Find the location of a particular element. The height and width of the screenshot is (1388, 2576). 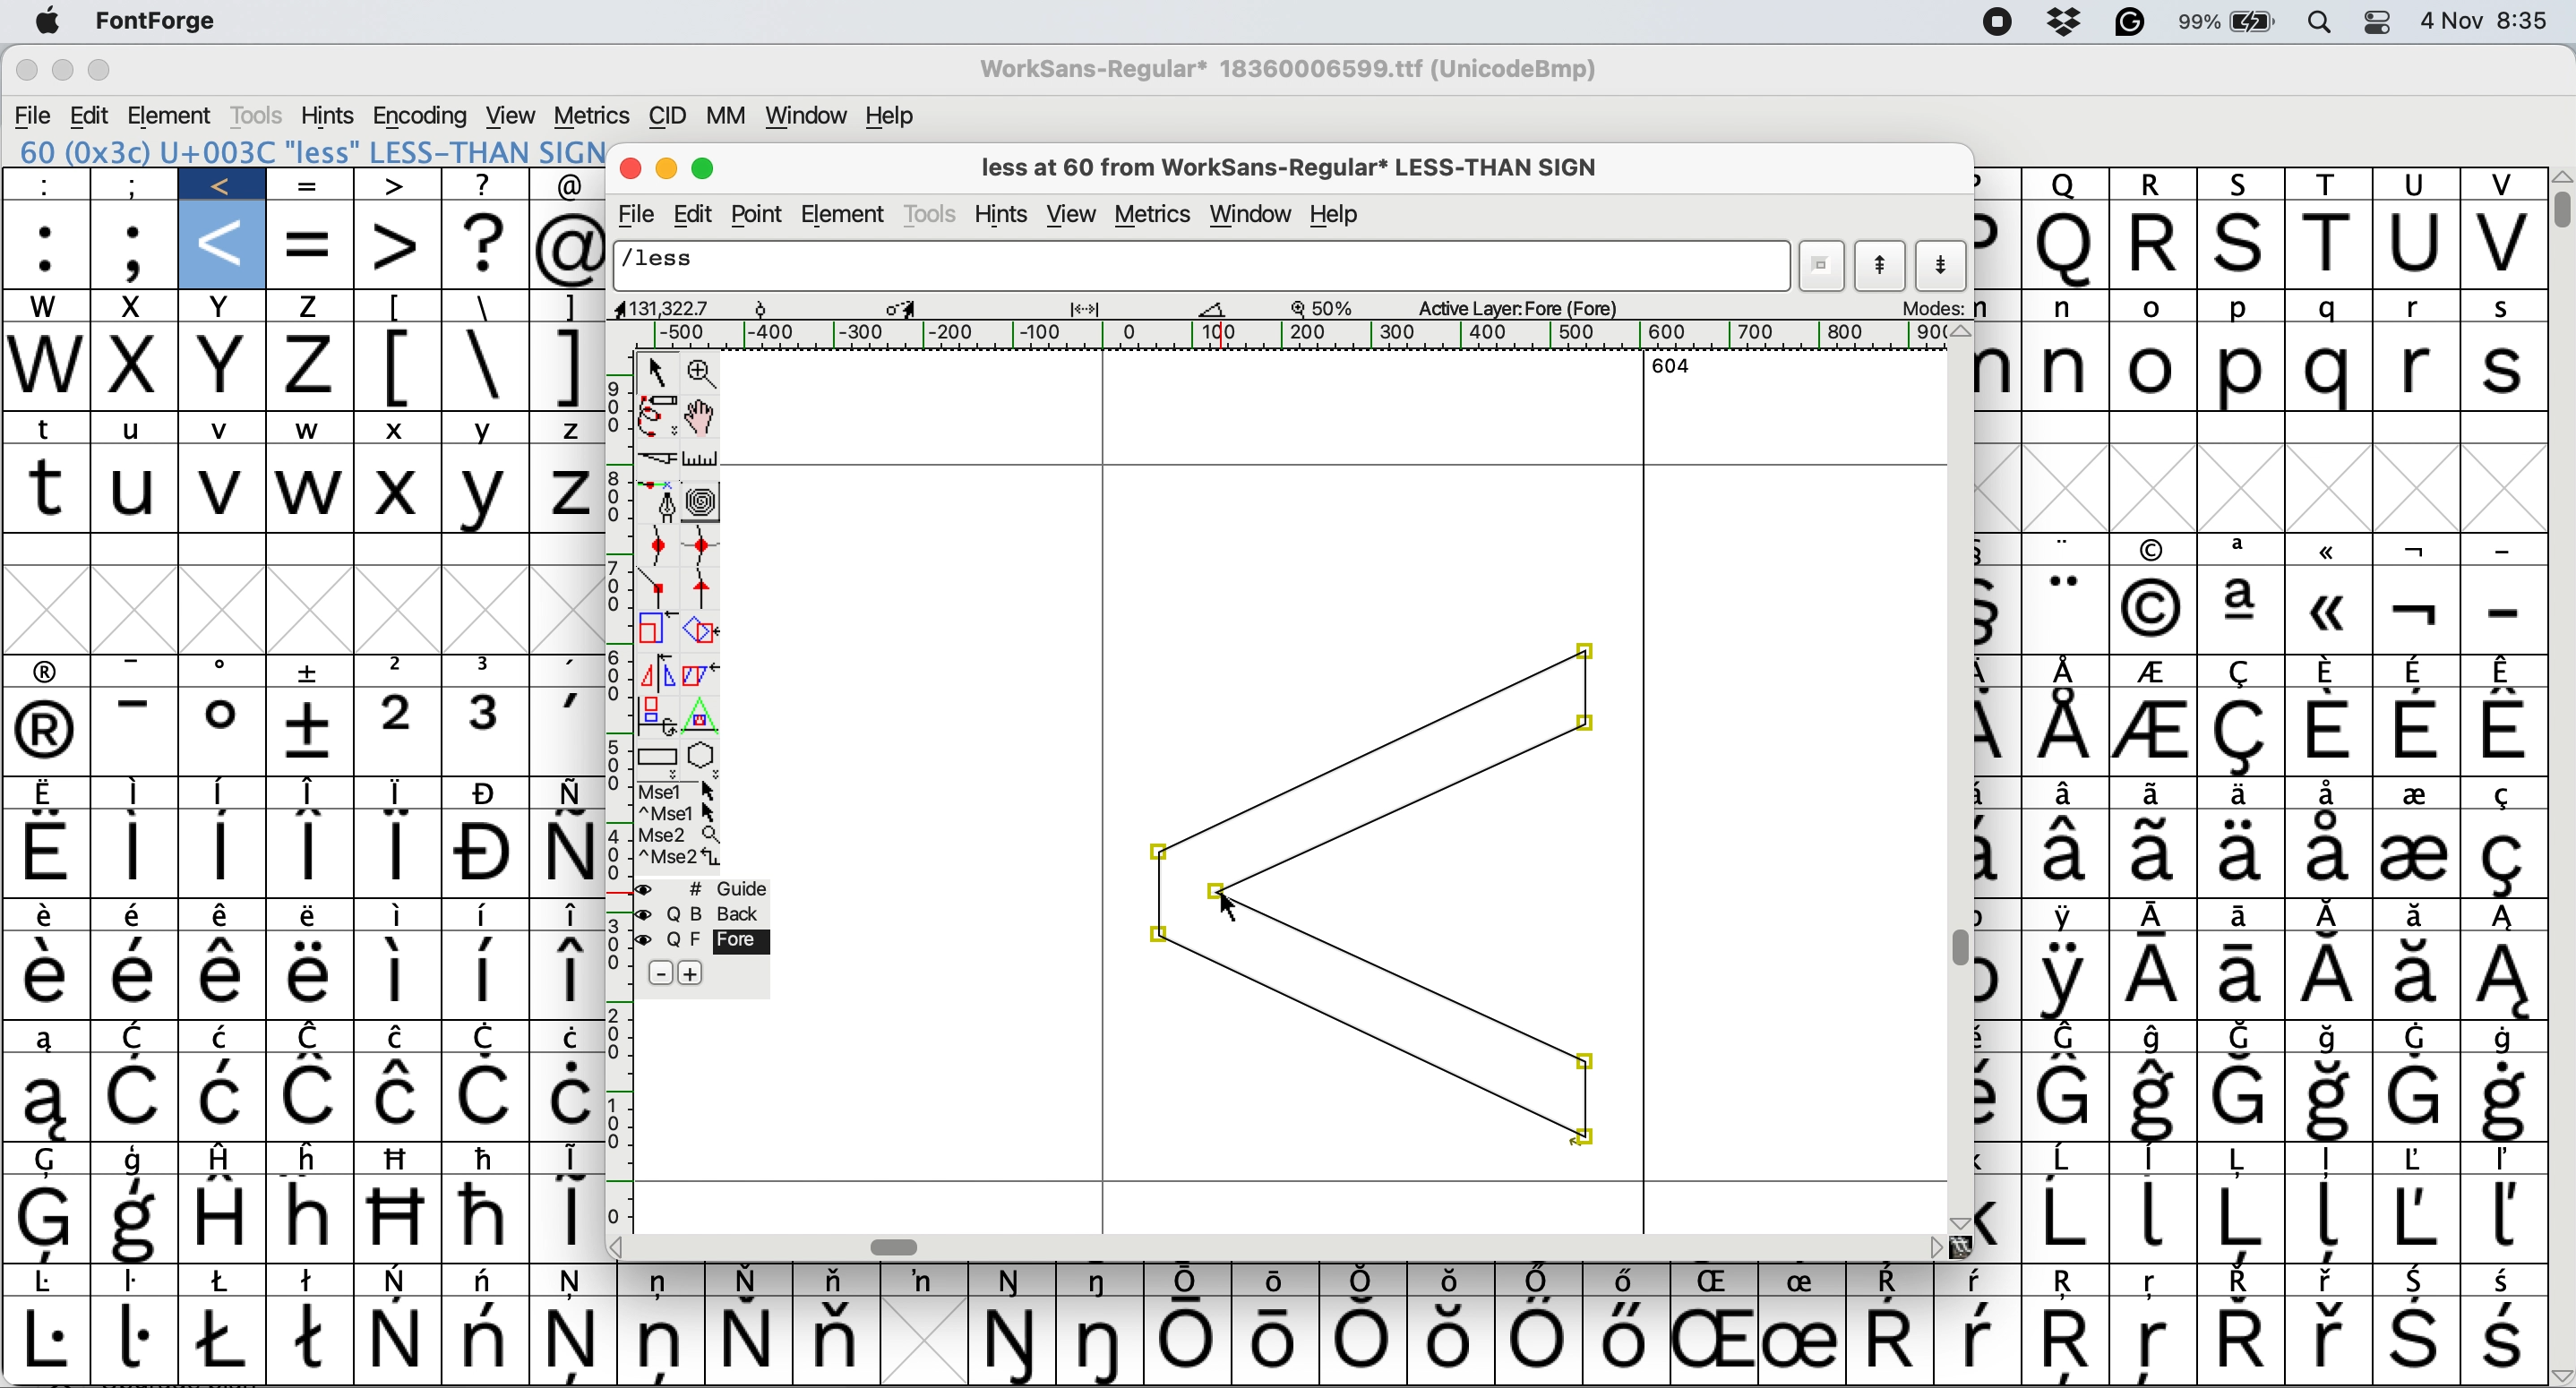

system logo is located at coordinates (50, 21).